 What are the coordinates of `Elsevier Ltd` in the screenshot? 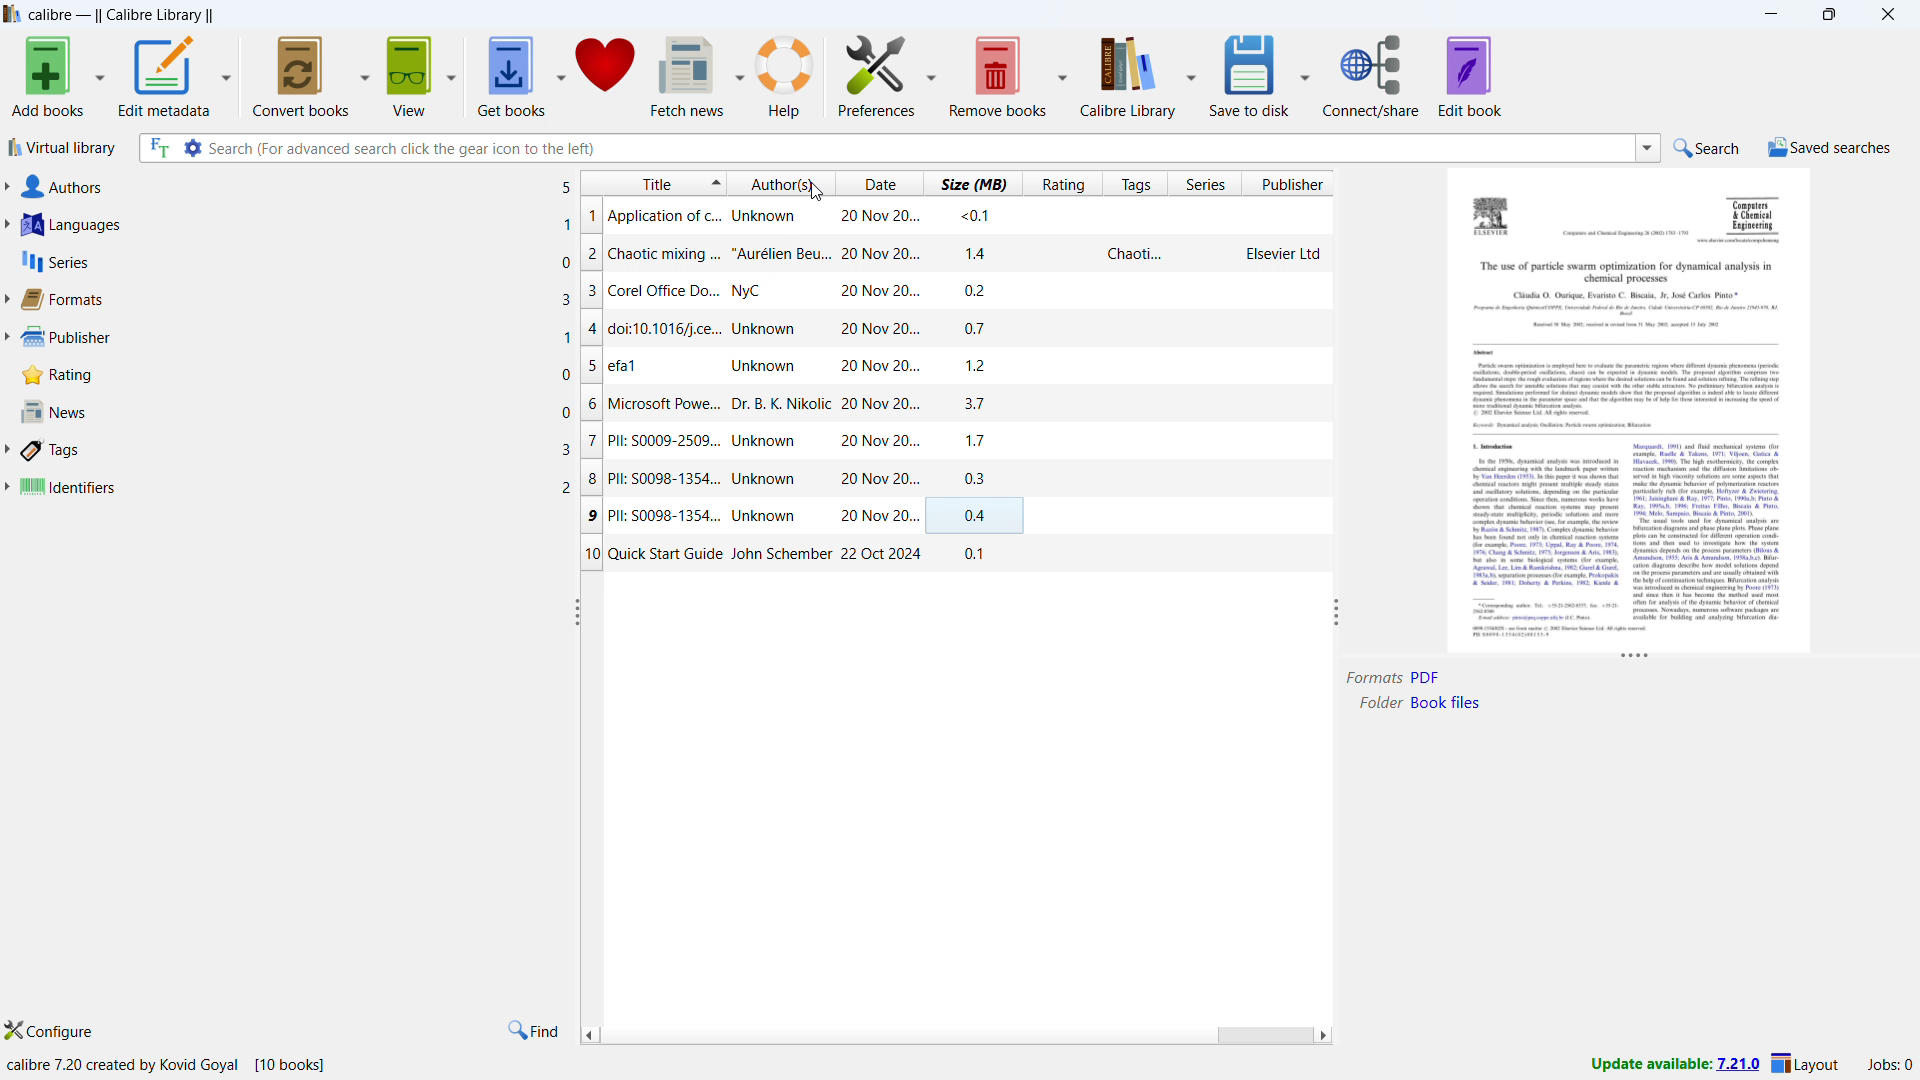 It's located at (1284, 253).